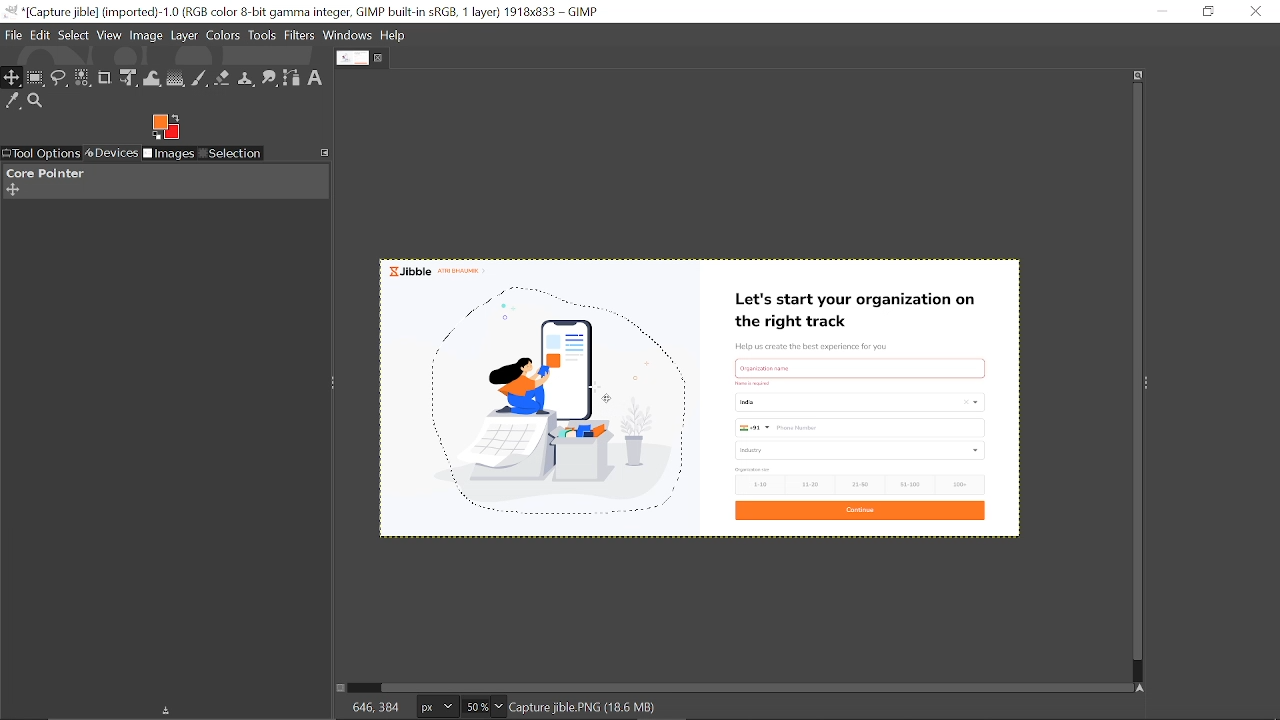 Image resolution: width=1280 pixels, height=720 pixels. What do you see at coordinates (339, 688) in the screenshot?
I see `Toggle quick mask on/off` at bounding box center [339, 688].